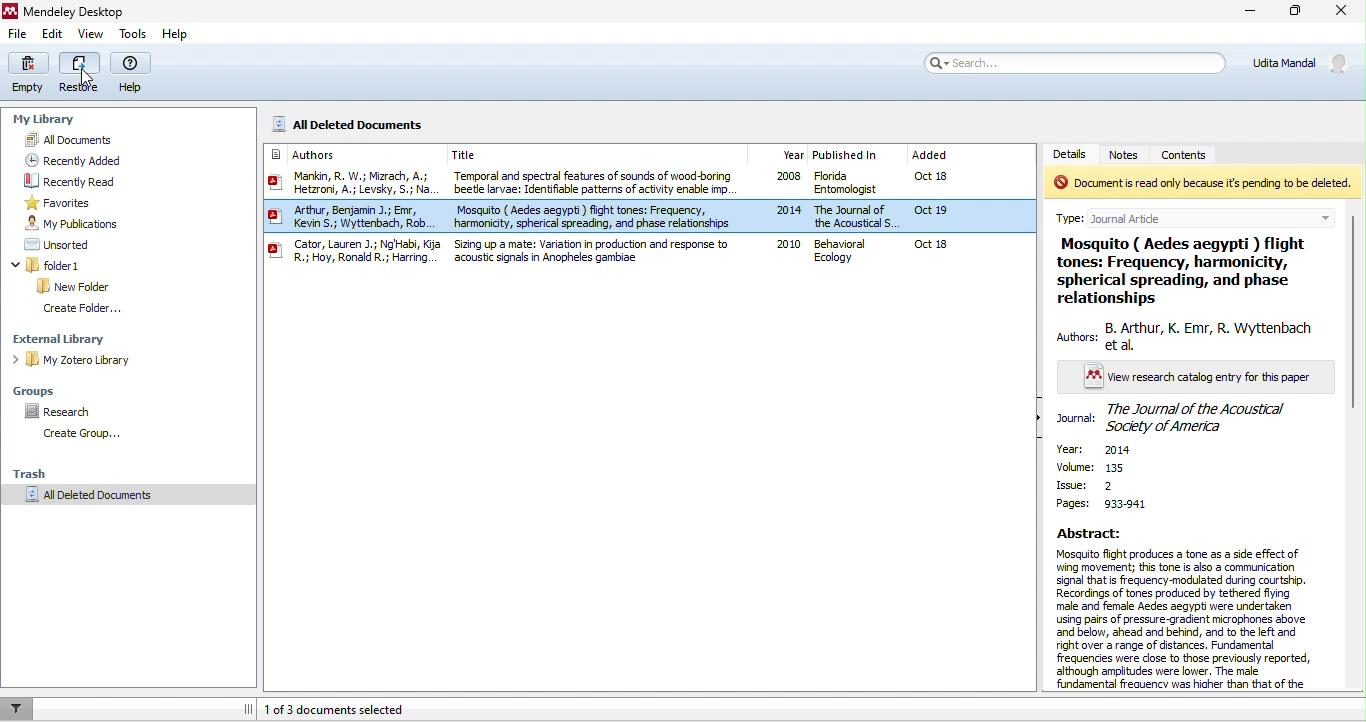 The height and width of the screenshot is (722, 1366). I want to click on view, so click(90, 35).